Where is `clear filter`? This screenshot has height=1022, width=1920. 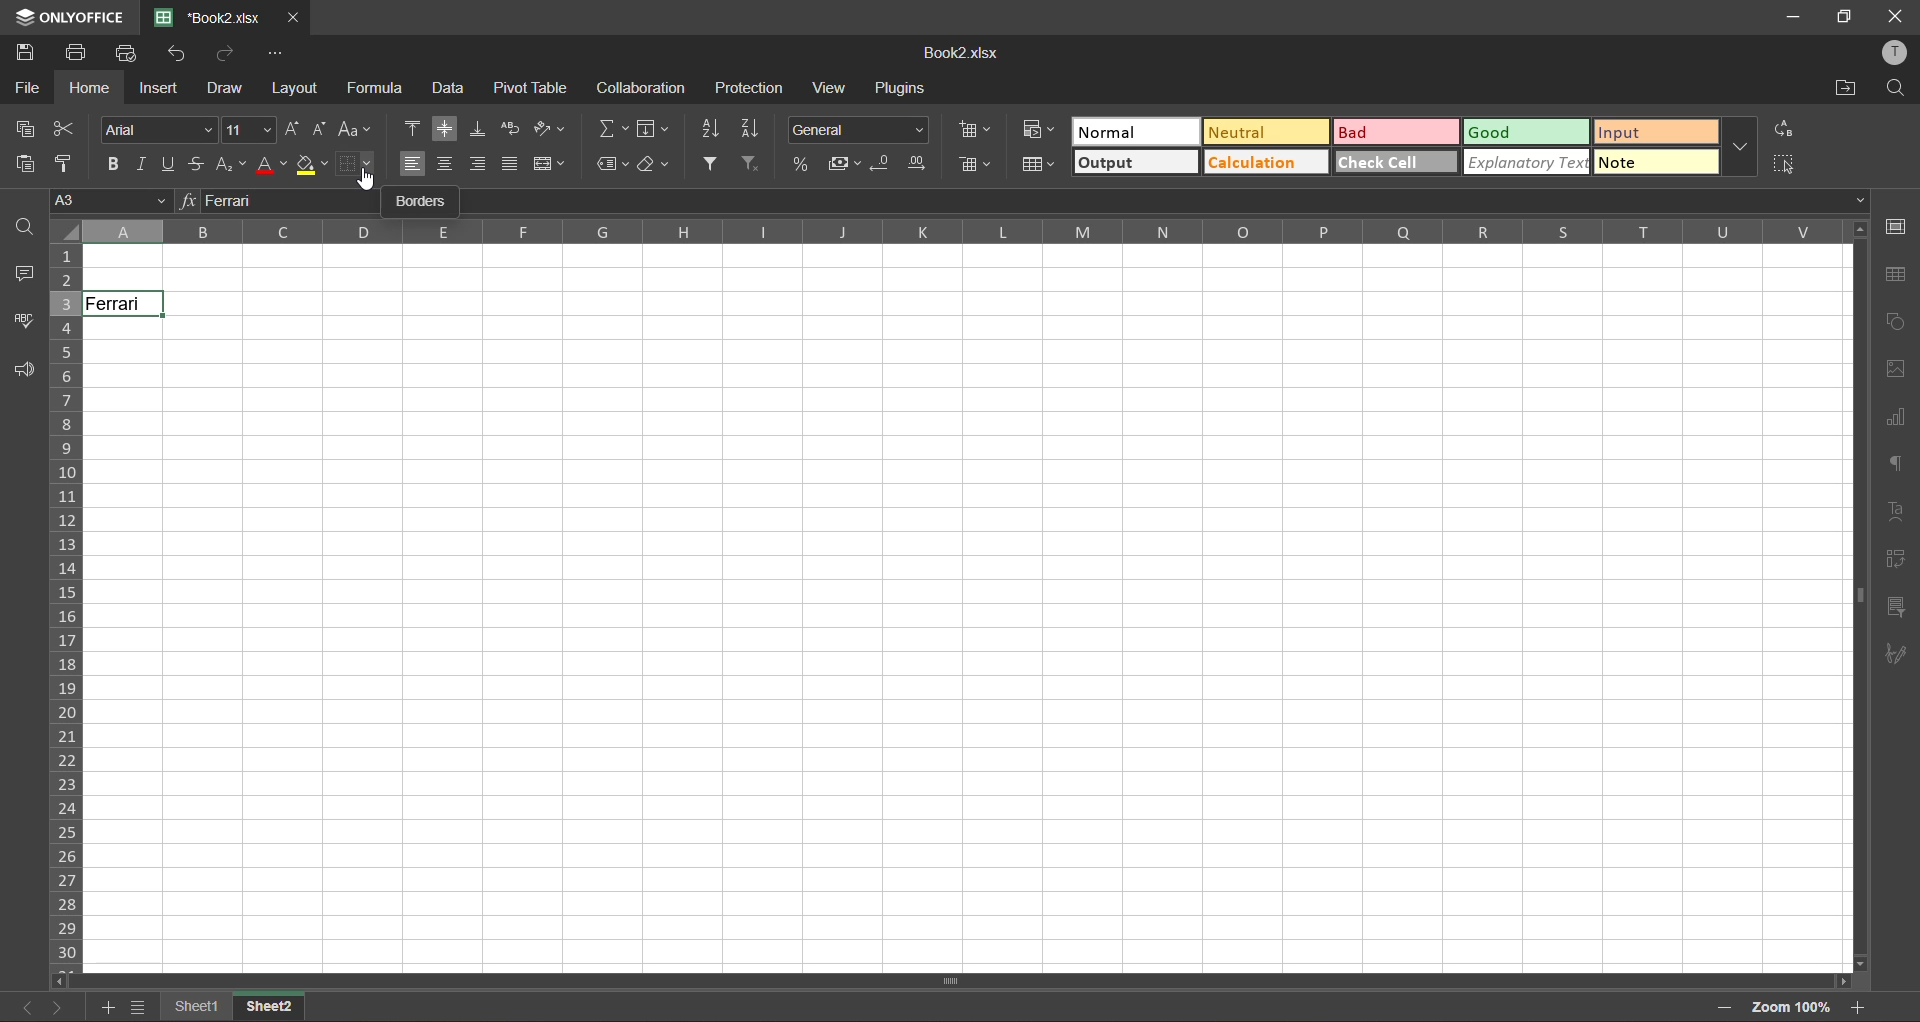 clear filter is located at coordinates (753, 165).